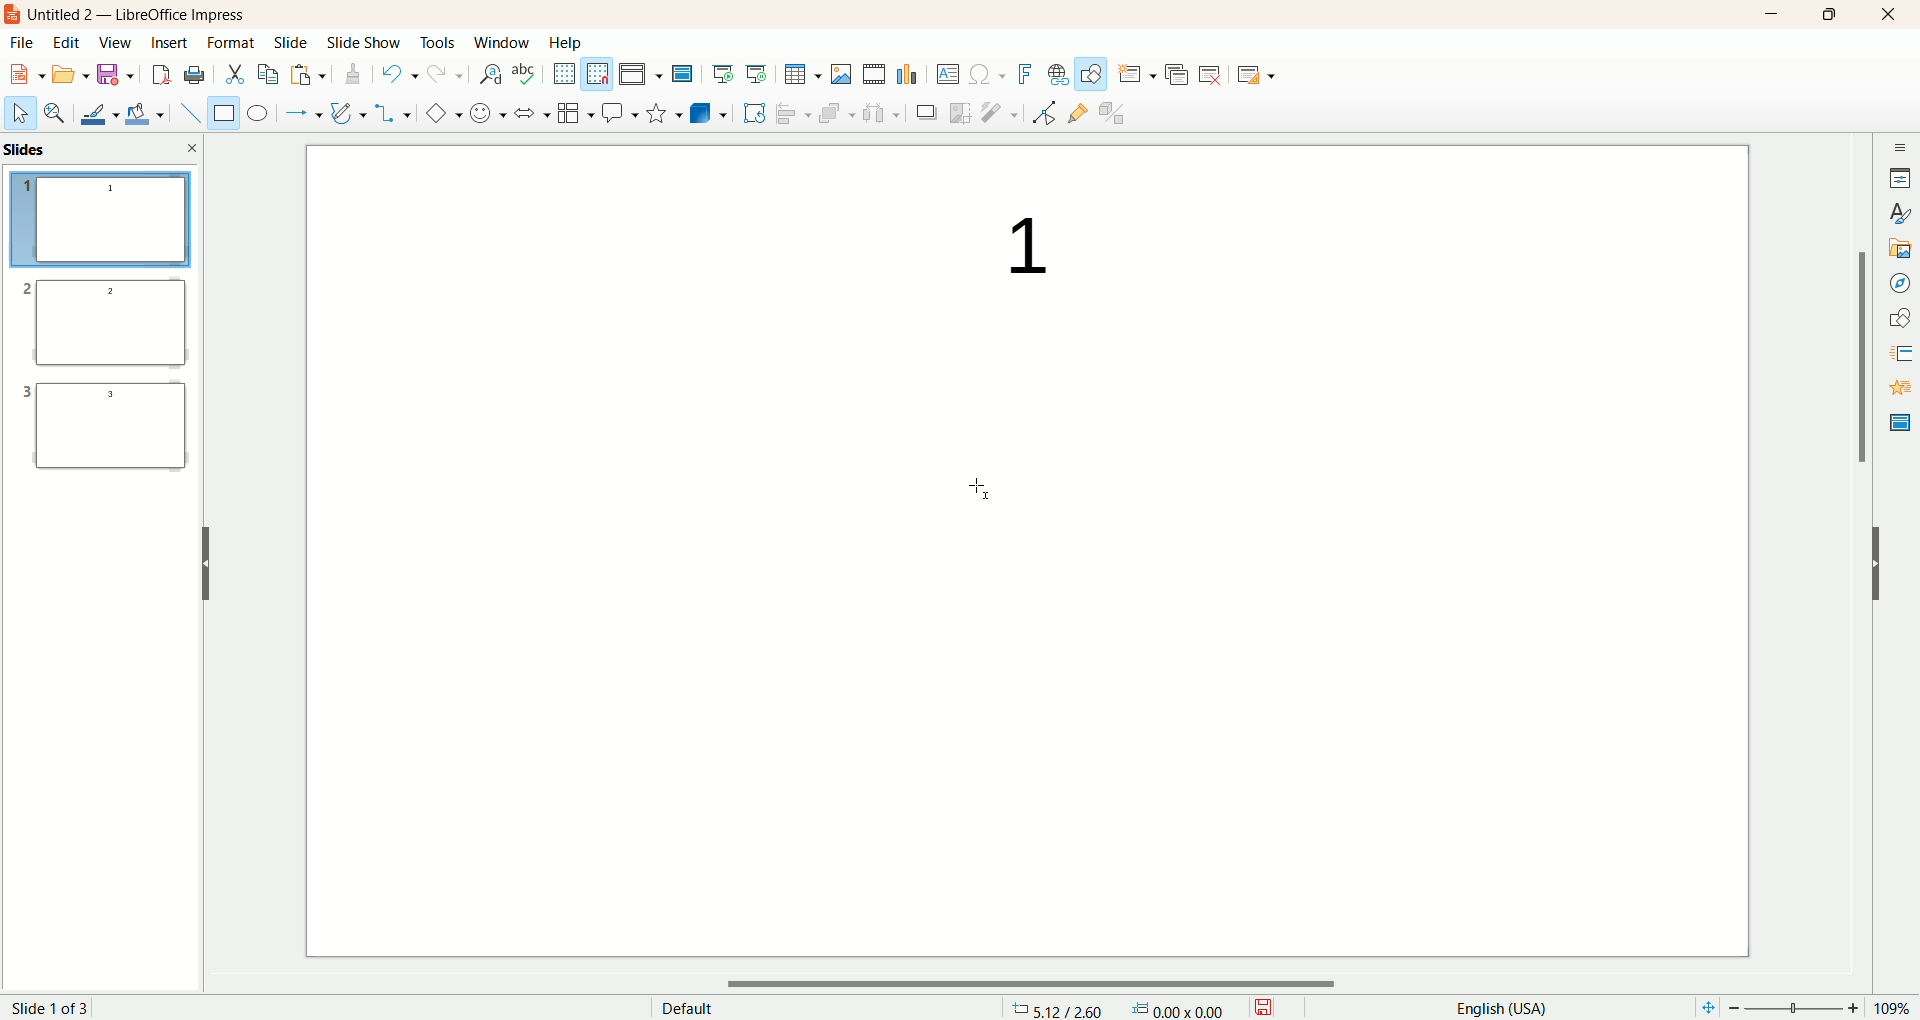  Describe the element at coordinates (1900, 315) in the screenshot. I see `shapes` at that location.